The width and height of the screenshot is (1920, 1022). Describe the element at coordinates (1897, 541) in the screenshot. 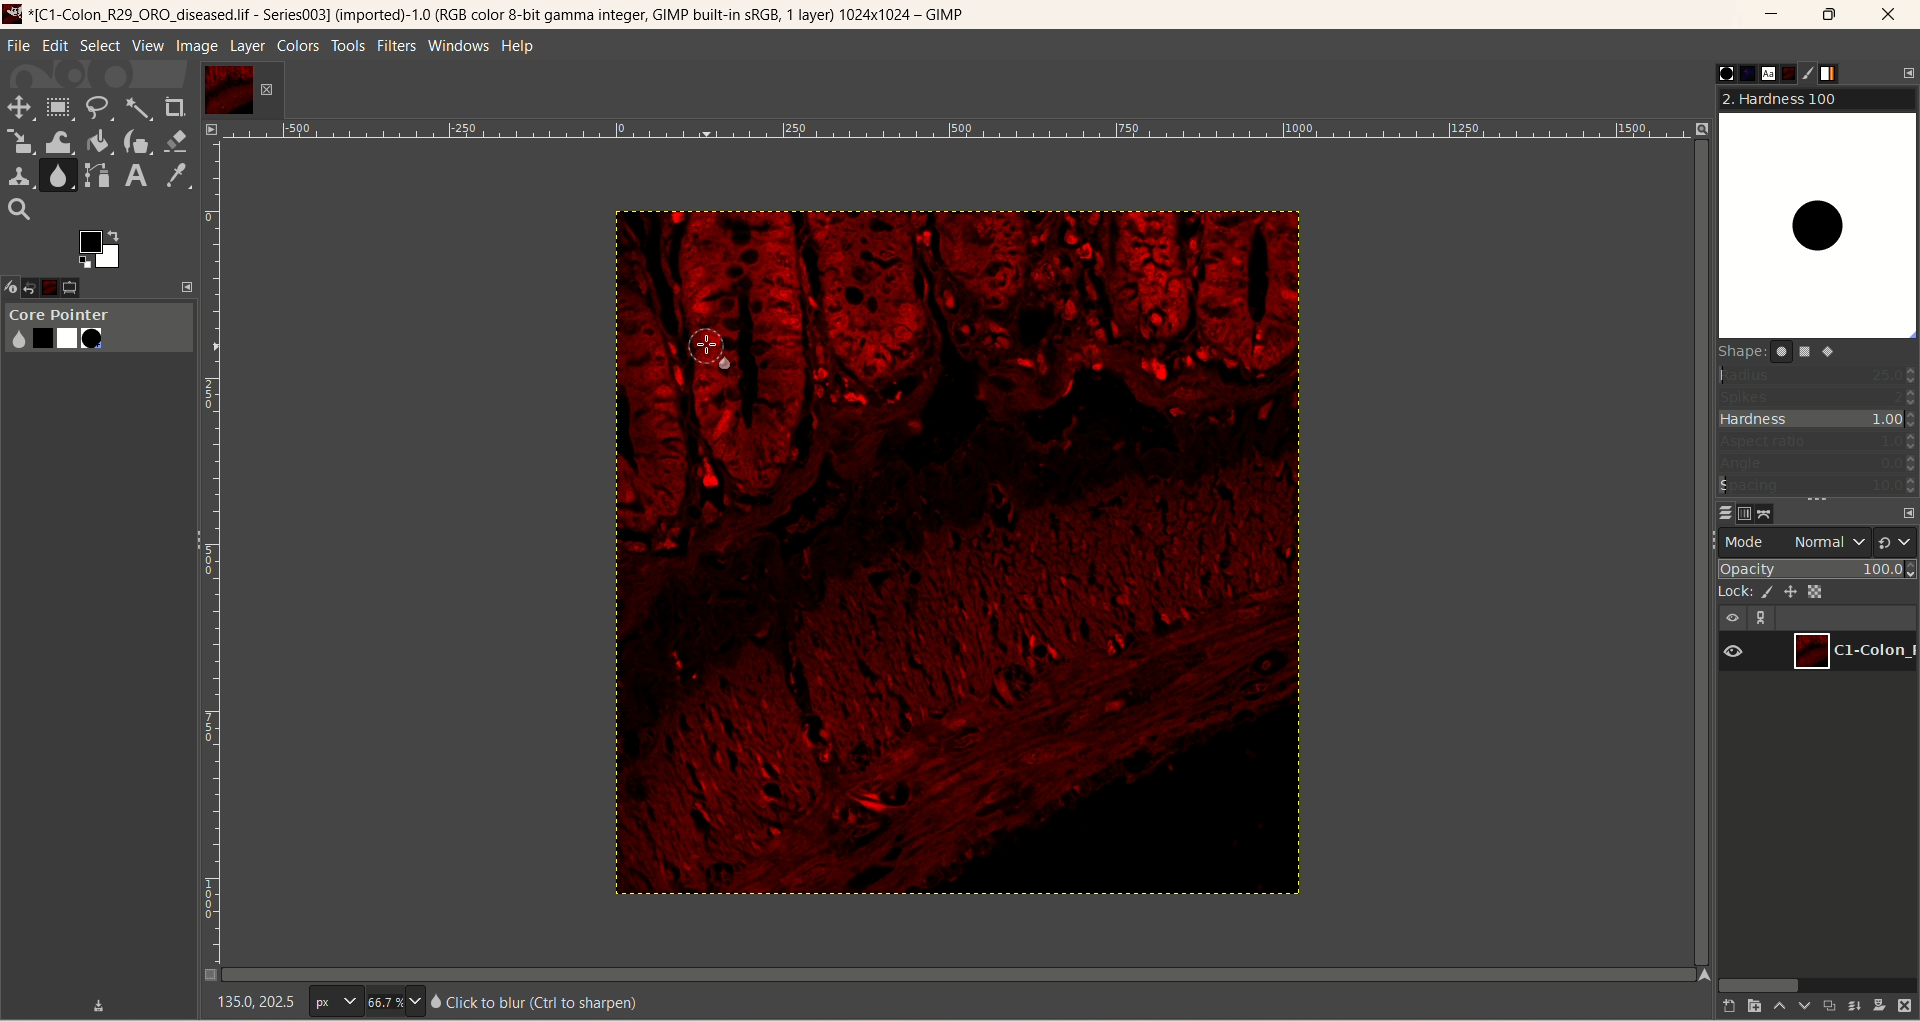

I see `switch to another group of mode` at that location.